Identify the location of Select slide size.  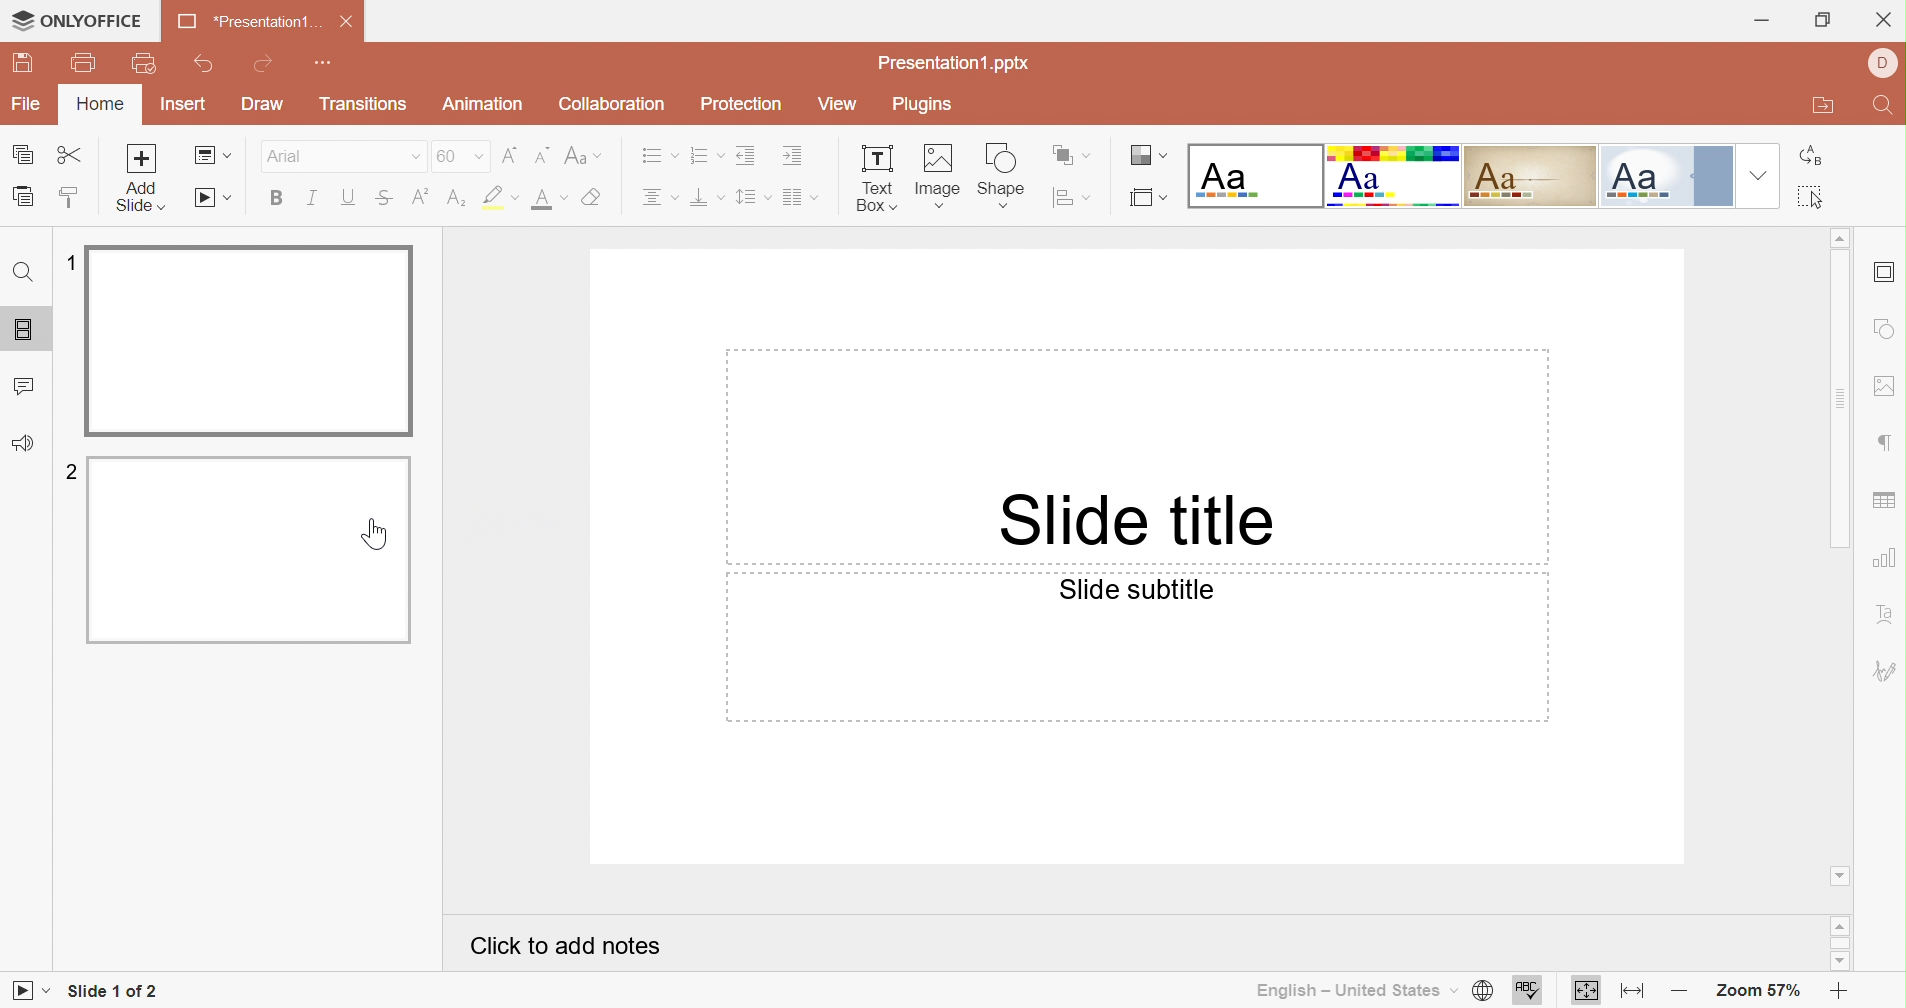
(1144, 202).